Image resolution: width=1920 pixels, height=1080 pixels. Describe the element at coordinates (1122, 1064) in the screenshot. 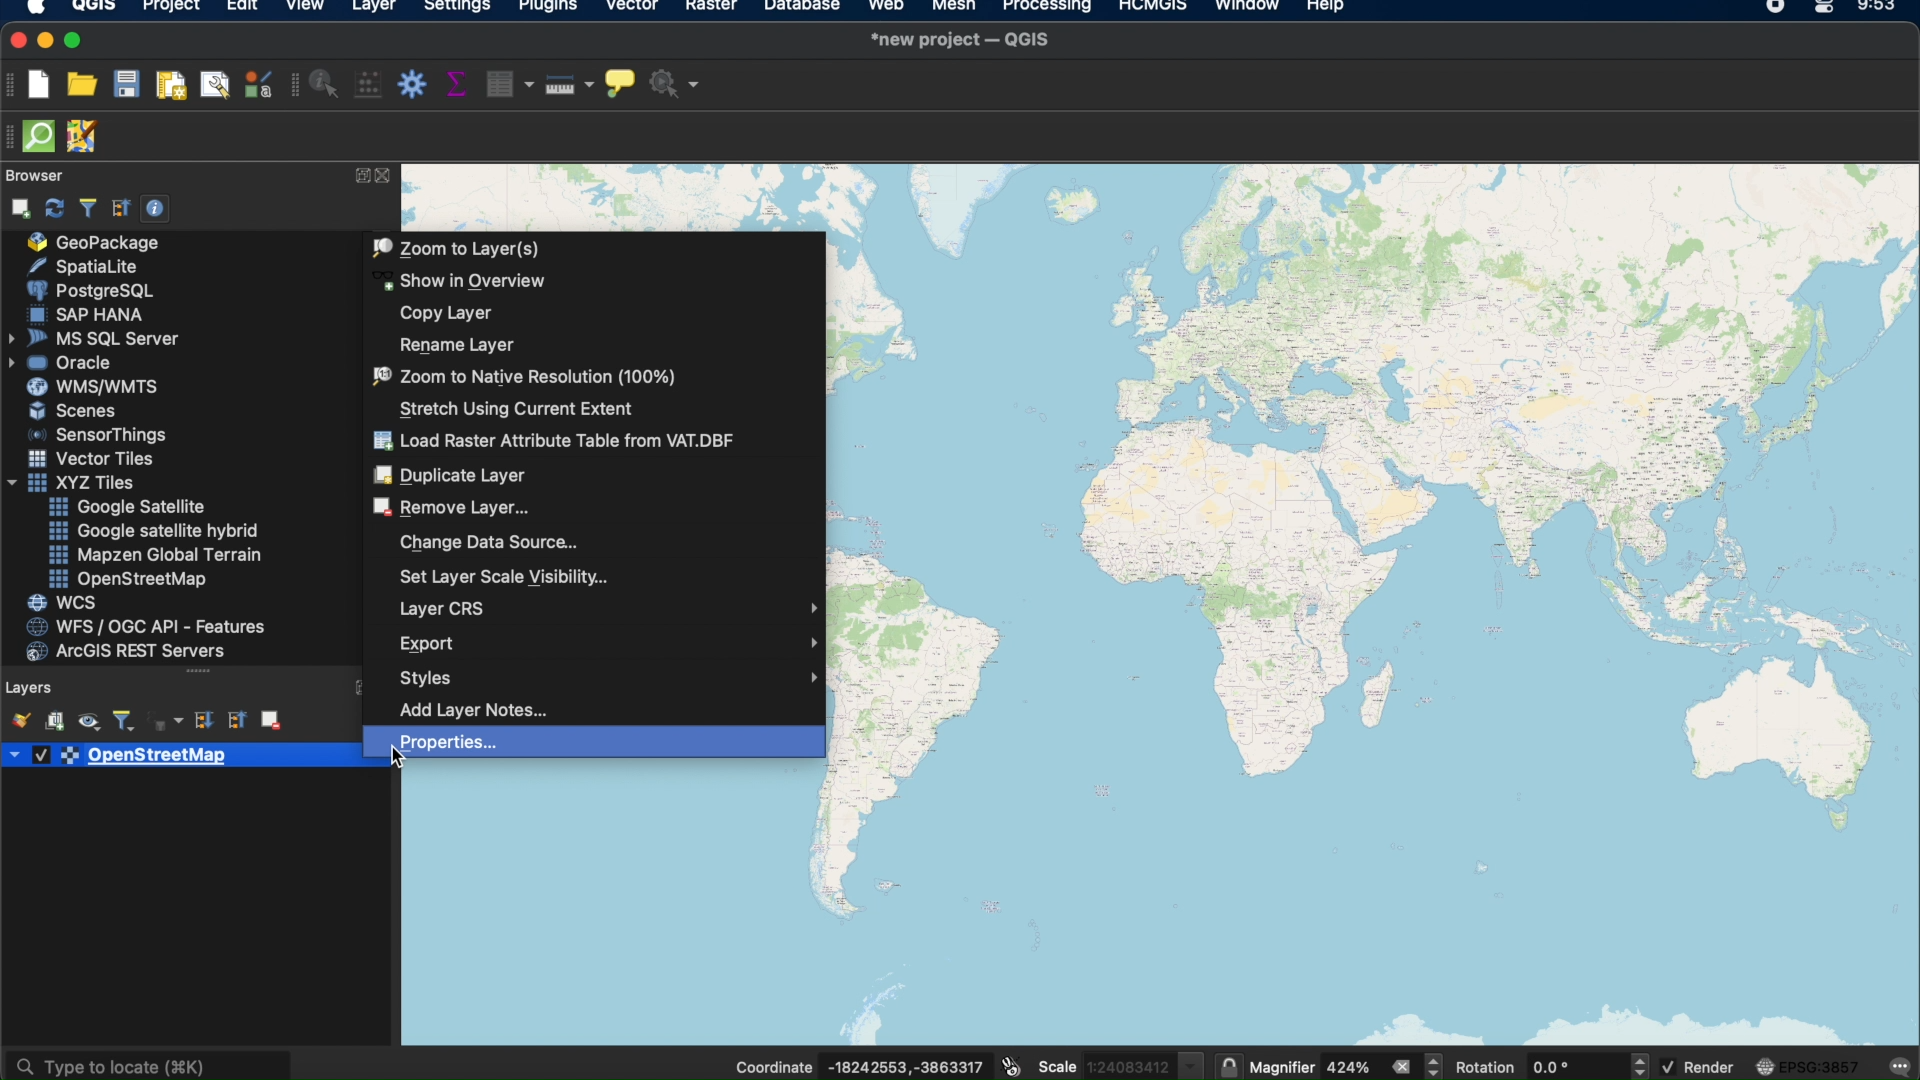

I see `scale` at that location.